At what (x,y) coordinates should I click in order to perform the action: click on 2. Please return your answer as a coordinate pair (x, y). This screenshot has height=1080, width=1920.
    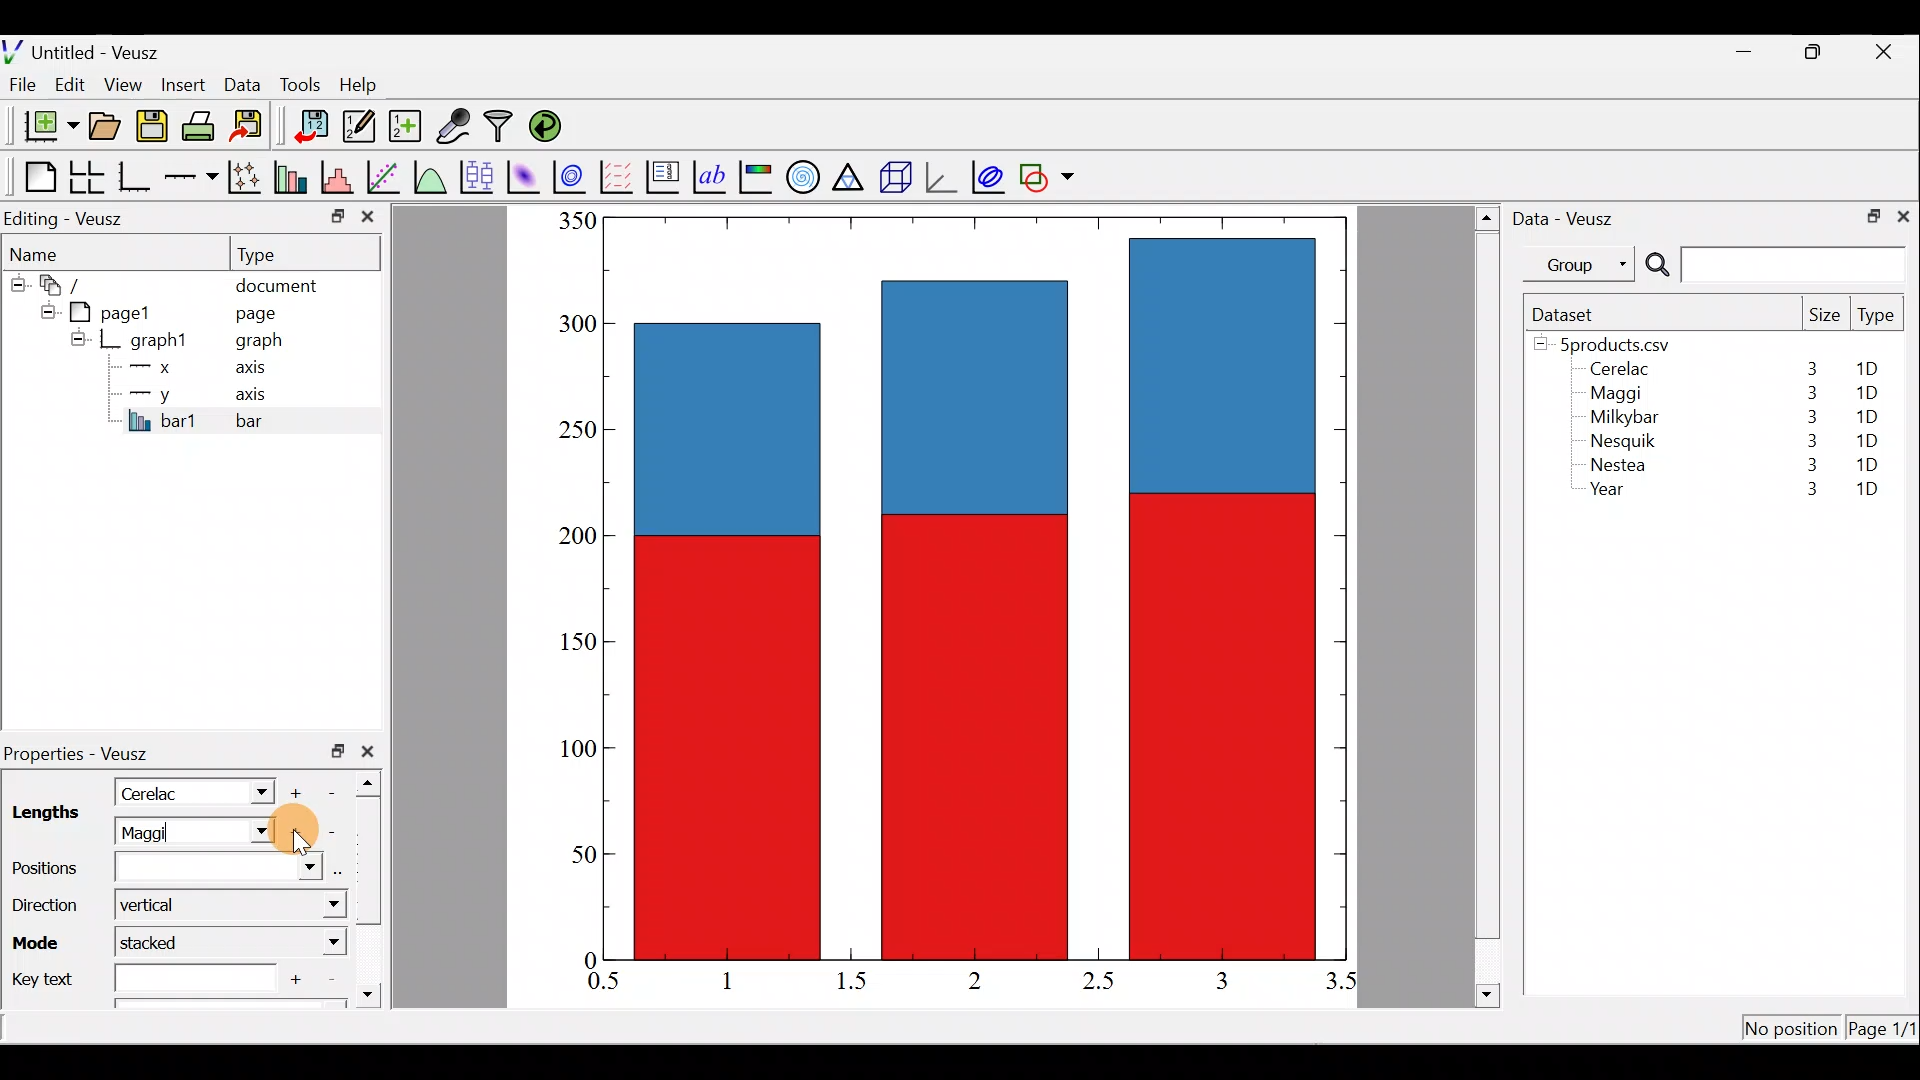
    Looking at the image, I should click on (971, 979).